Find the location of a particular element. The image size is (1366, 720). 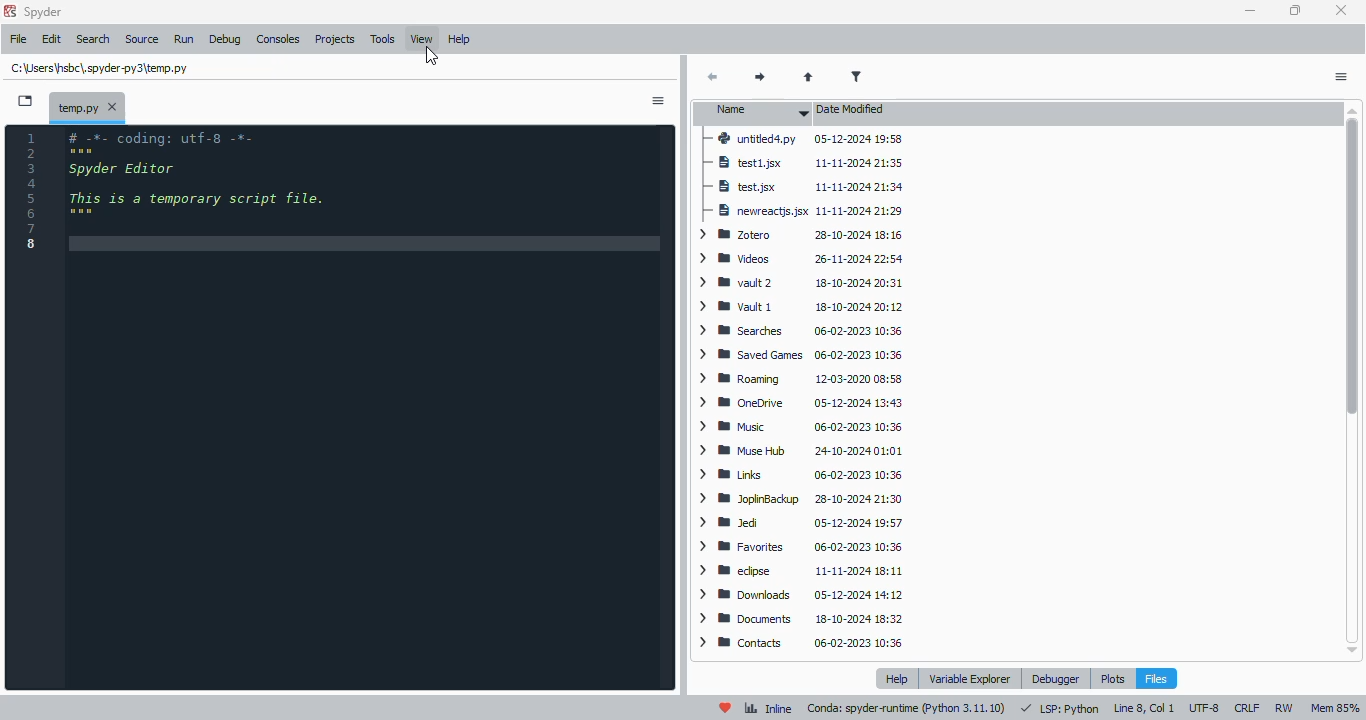

JoplinBackup is located at coordinates (802, 498).